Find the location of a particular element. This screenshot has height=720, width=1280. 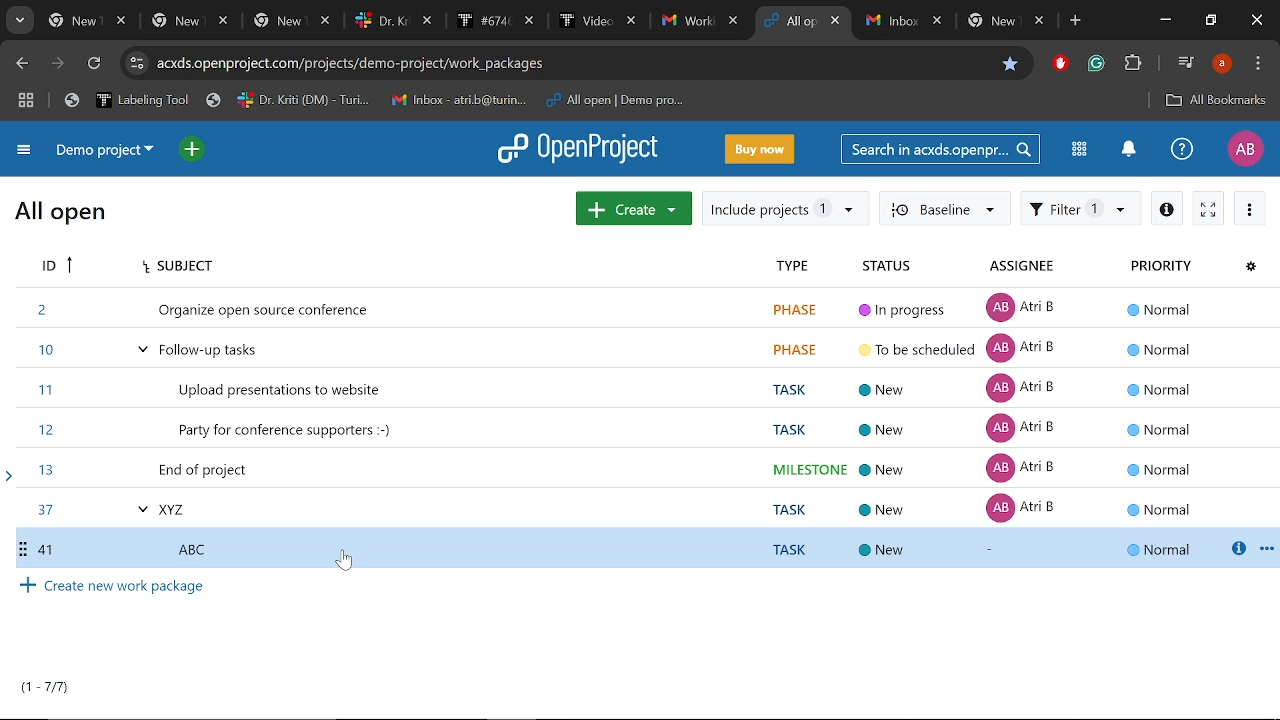

Type is located at coordinates (794, 266).